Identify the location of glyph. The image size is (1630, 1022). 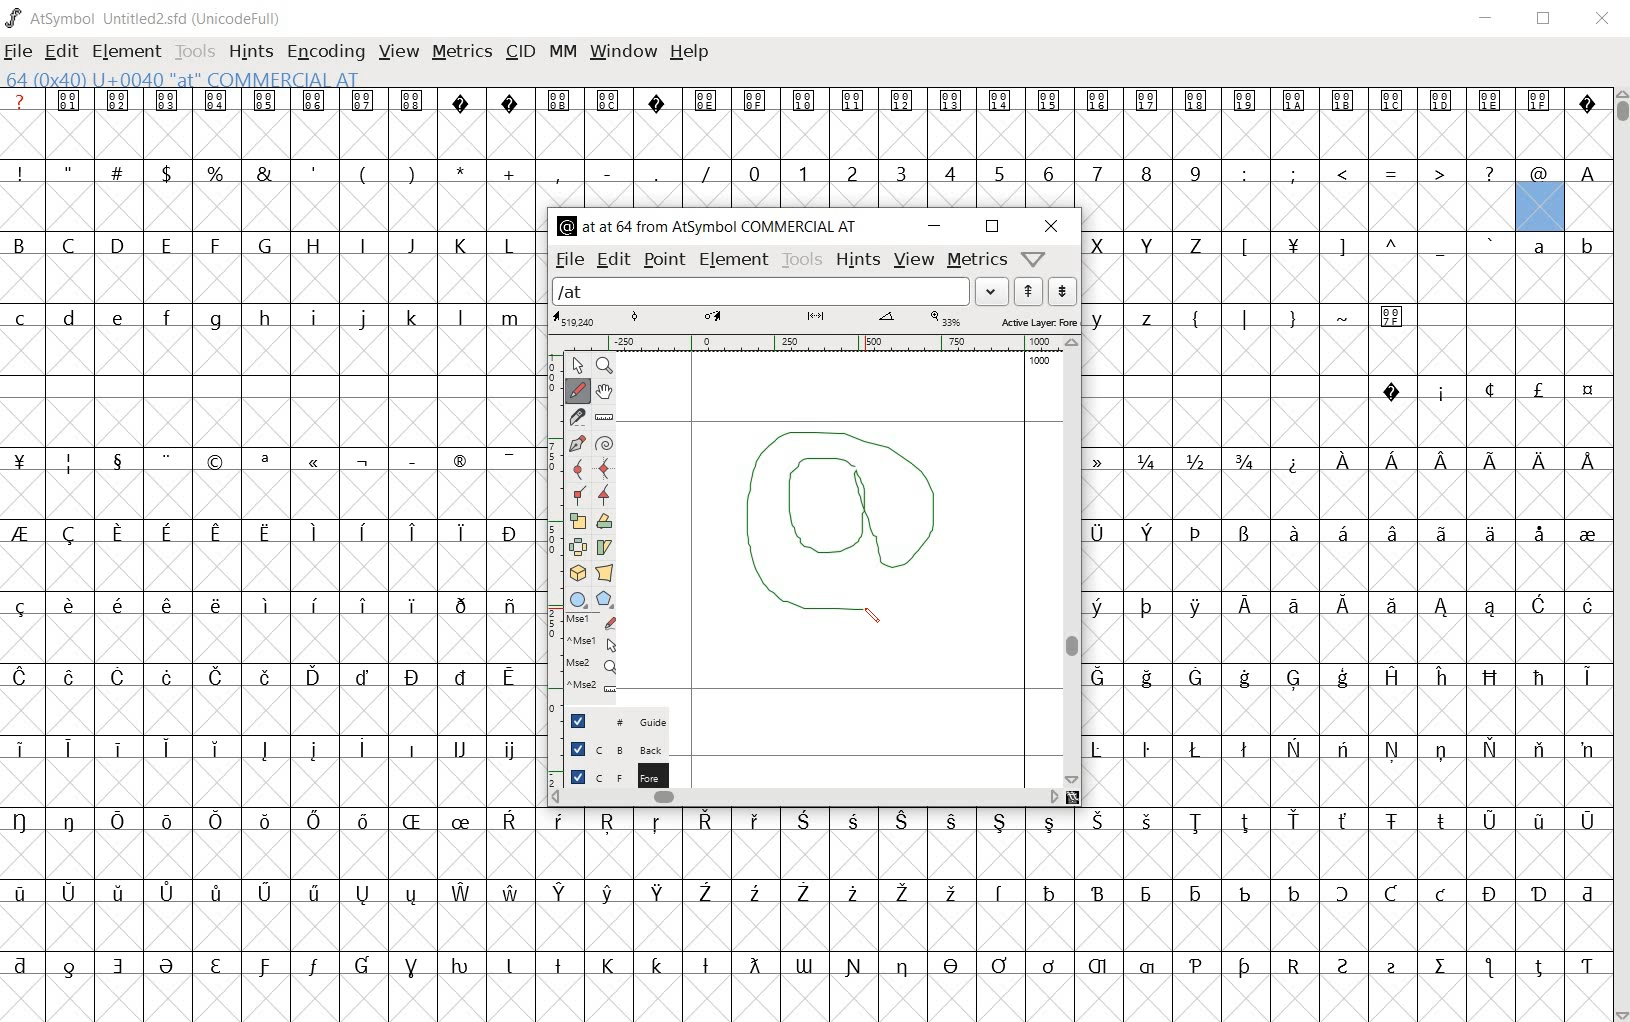
(268, 553).